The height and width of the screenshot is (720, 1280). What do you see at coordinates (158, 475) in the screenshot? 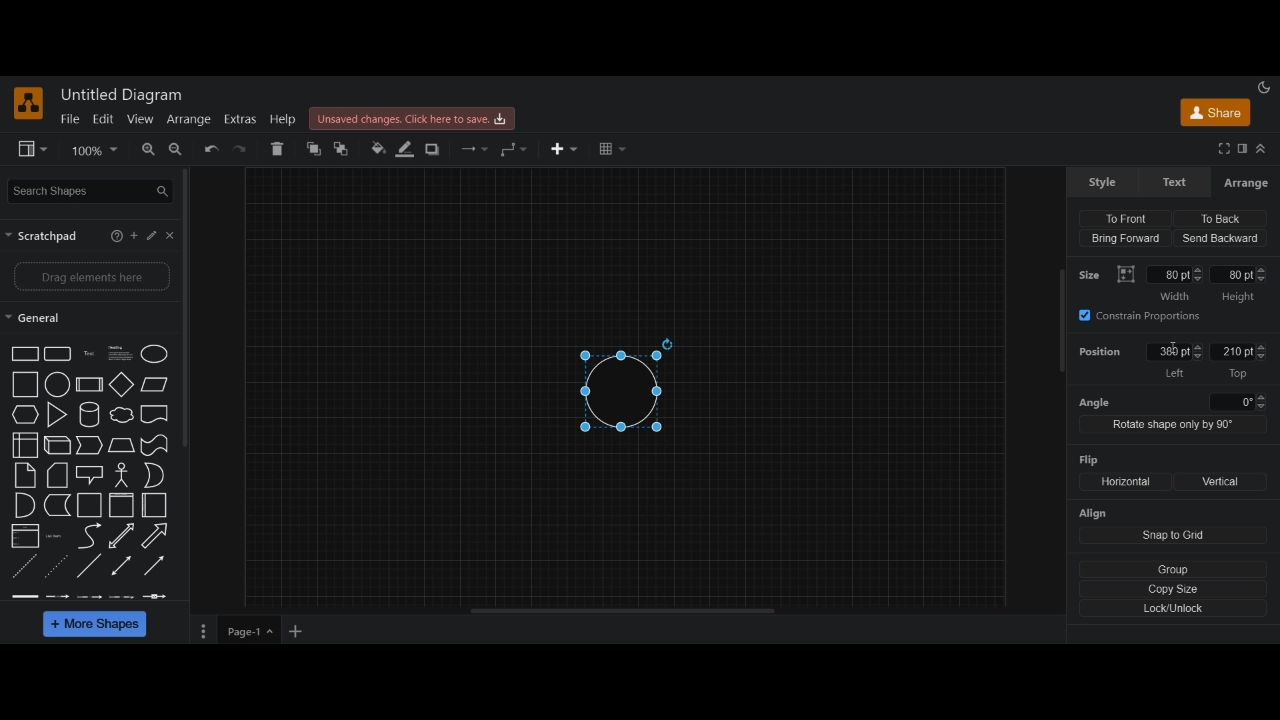
I see `Half moon` at bounding box center [158, 475].